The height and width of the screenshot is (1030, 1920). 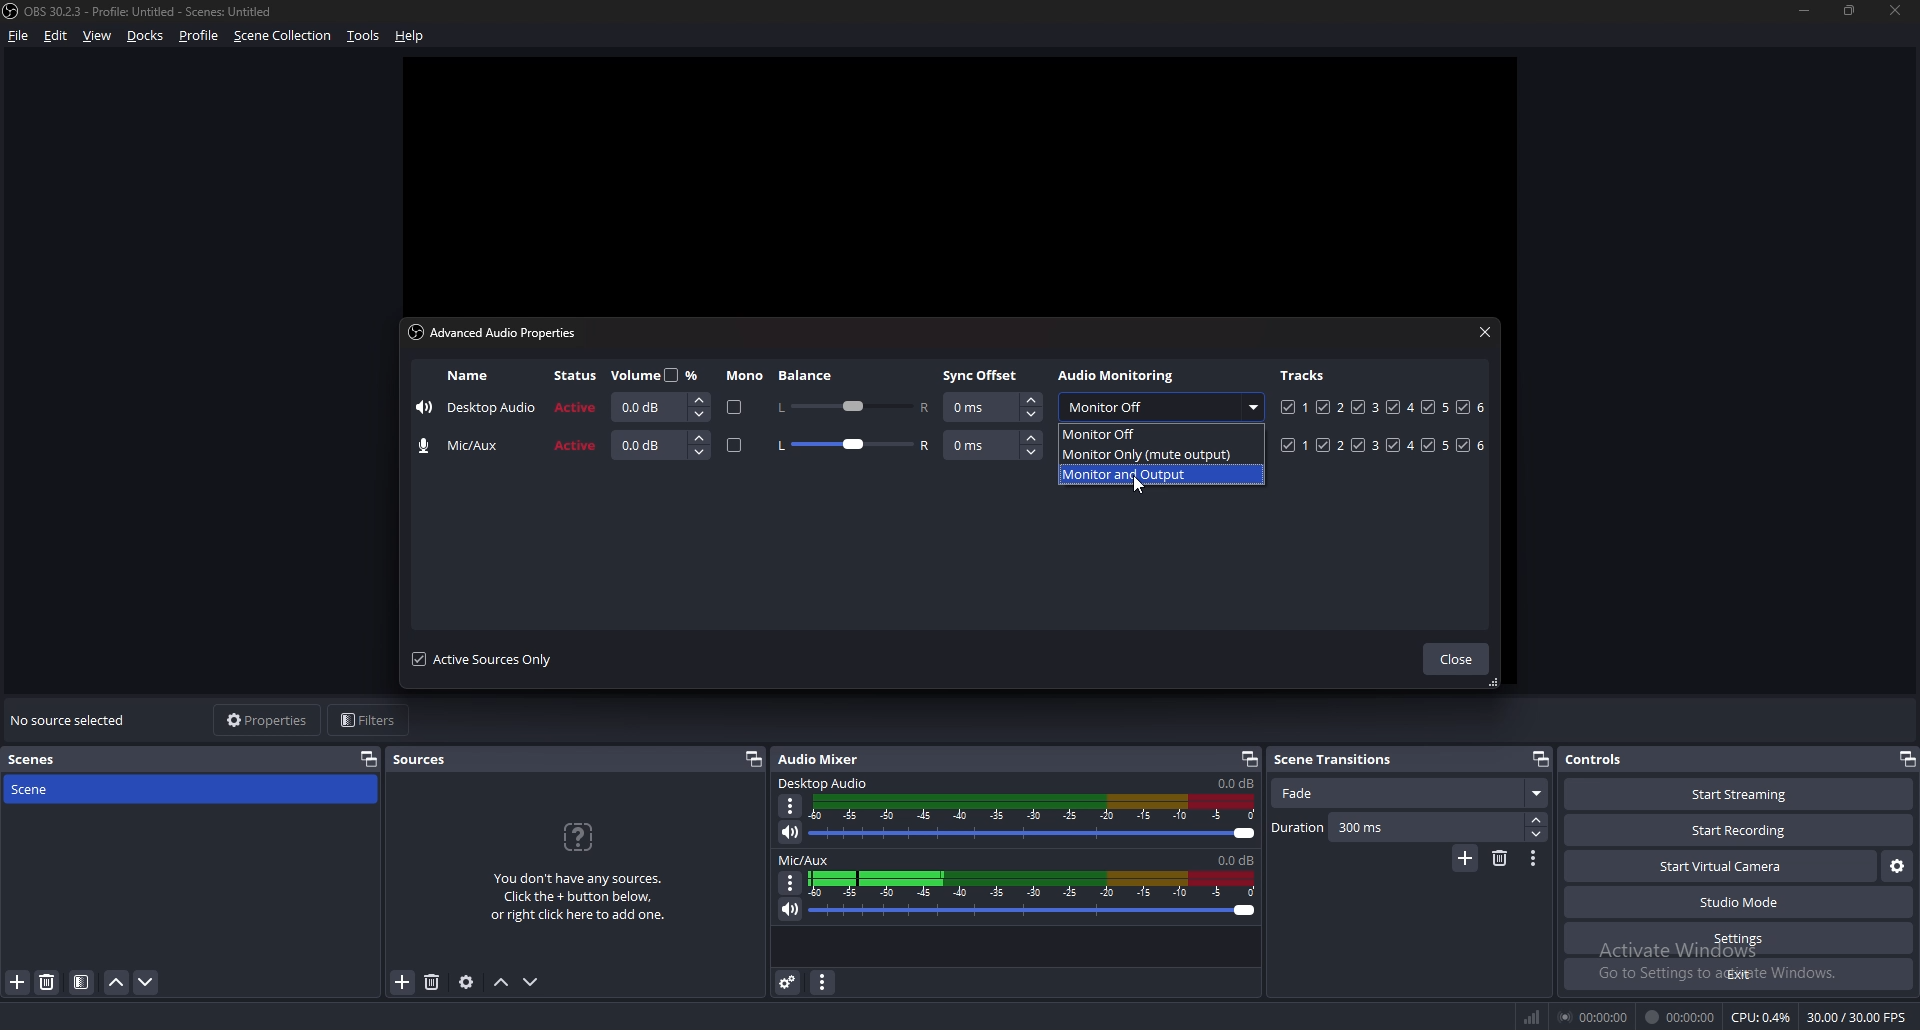 I want to click on properties, so click(x=266, y=720).